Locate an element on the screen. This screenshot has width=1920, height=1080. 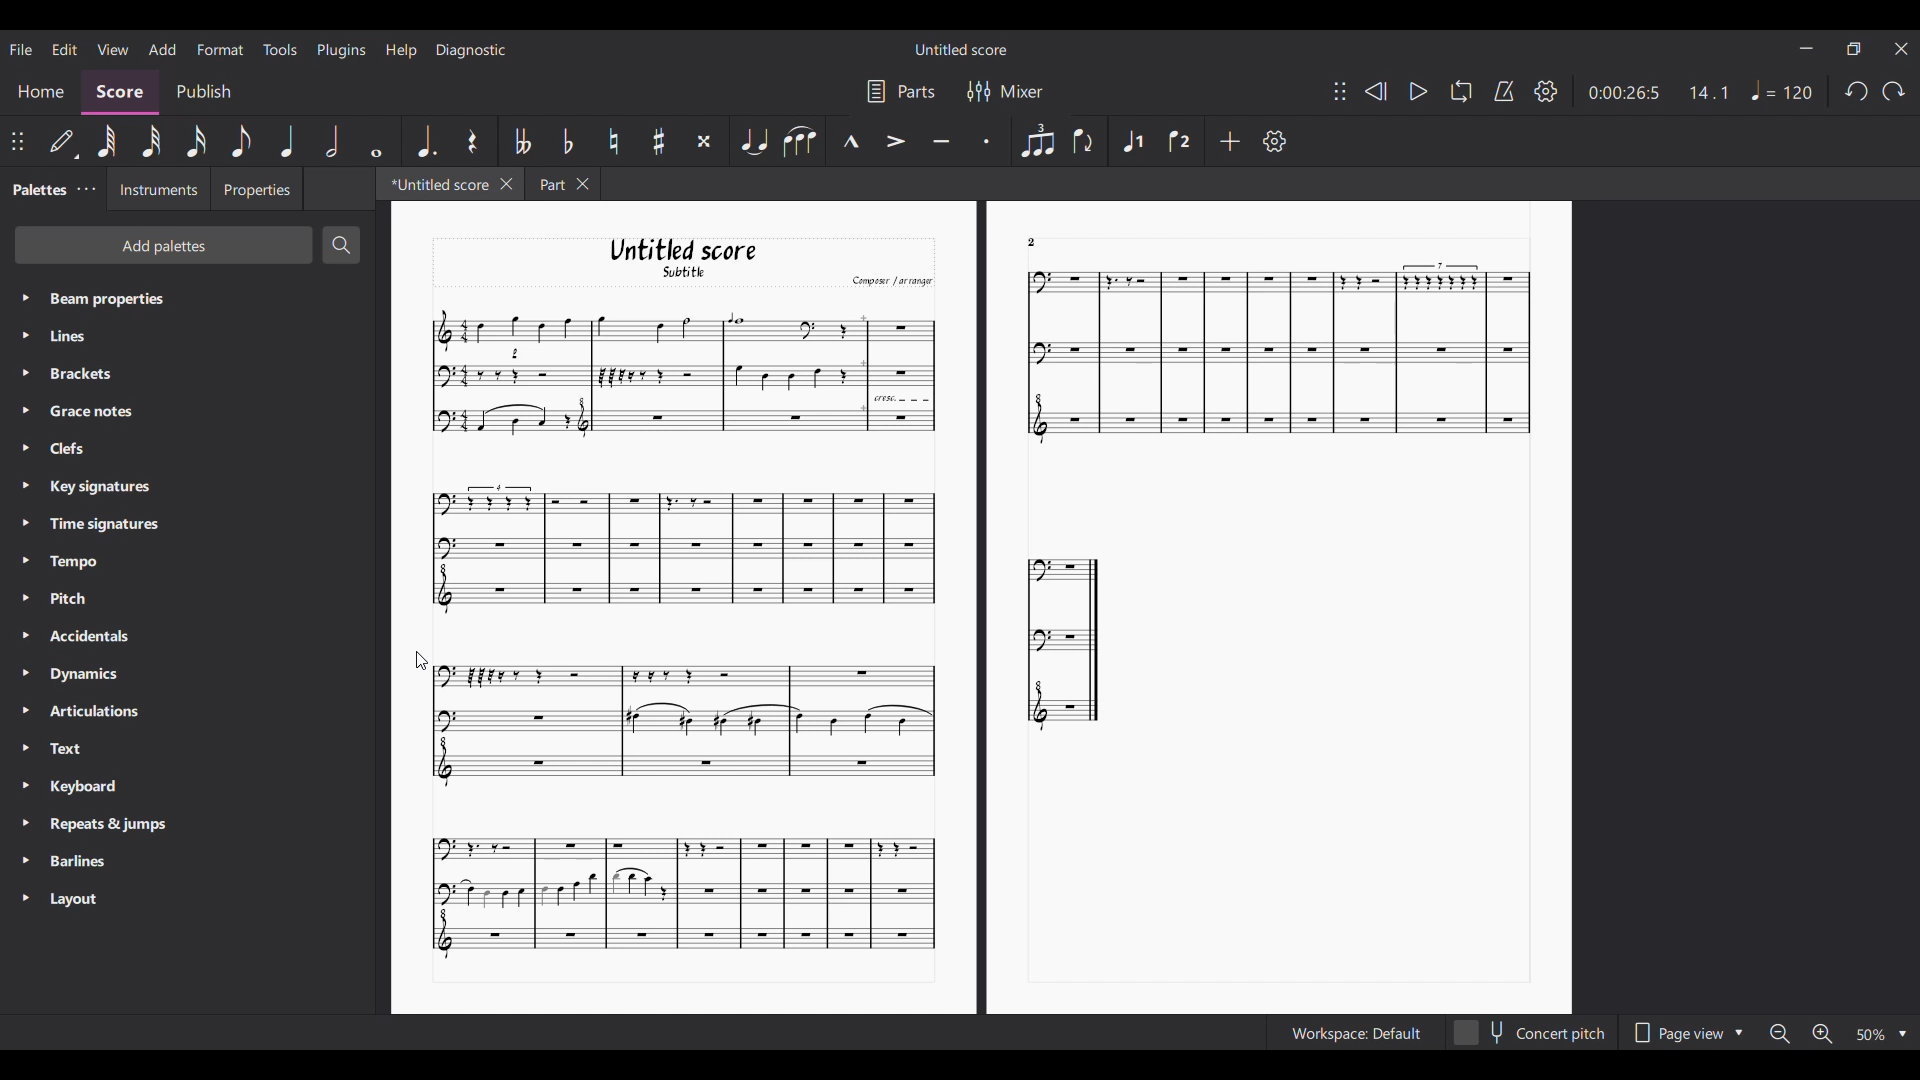
> Repeats & jumps is located at coordinates (97, 825).